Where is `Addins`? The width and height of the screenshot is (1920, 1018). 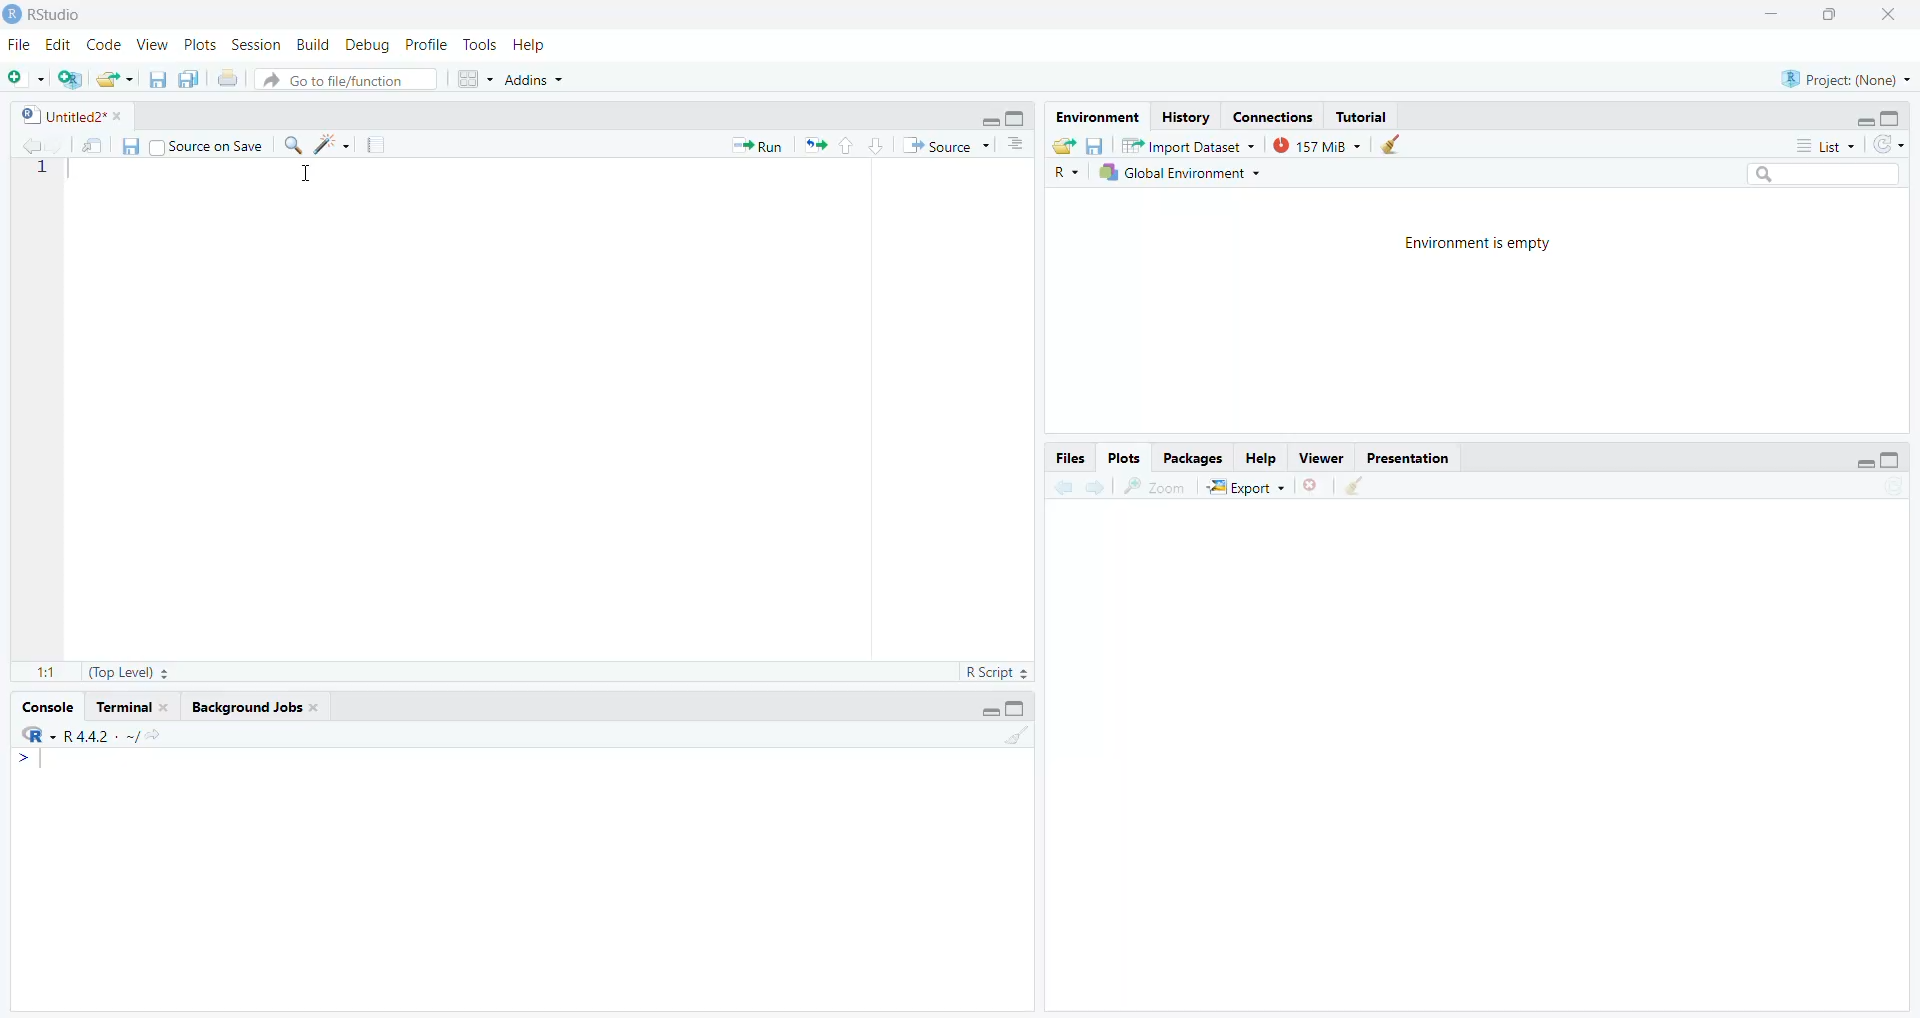 Addins is located at coordinates (530, 77).